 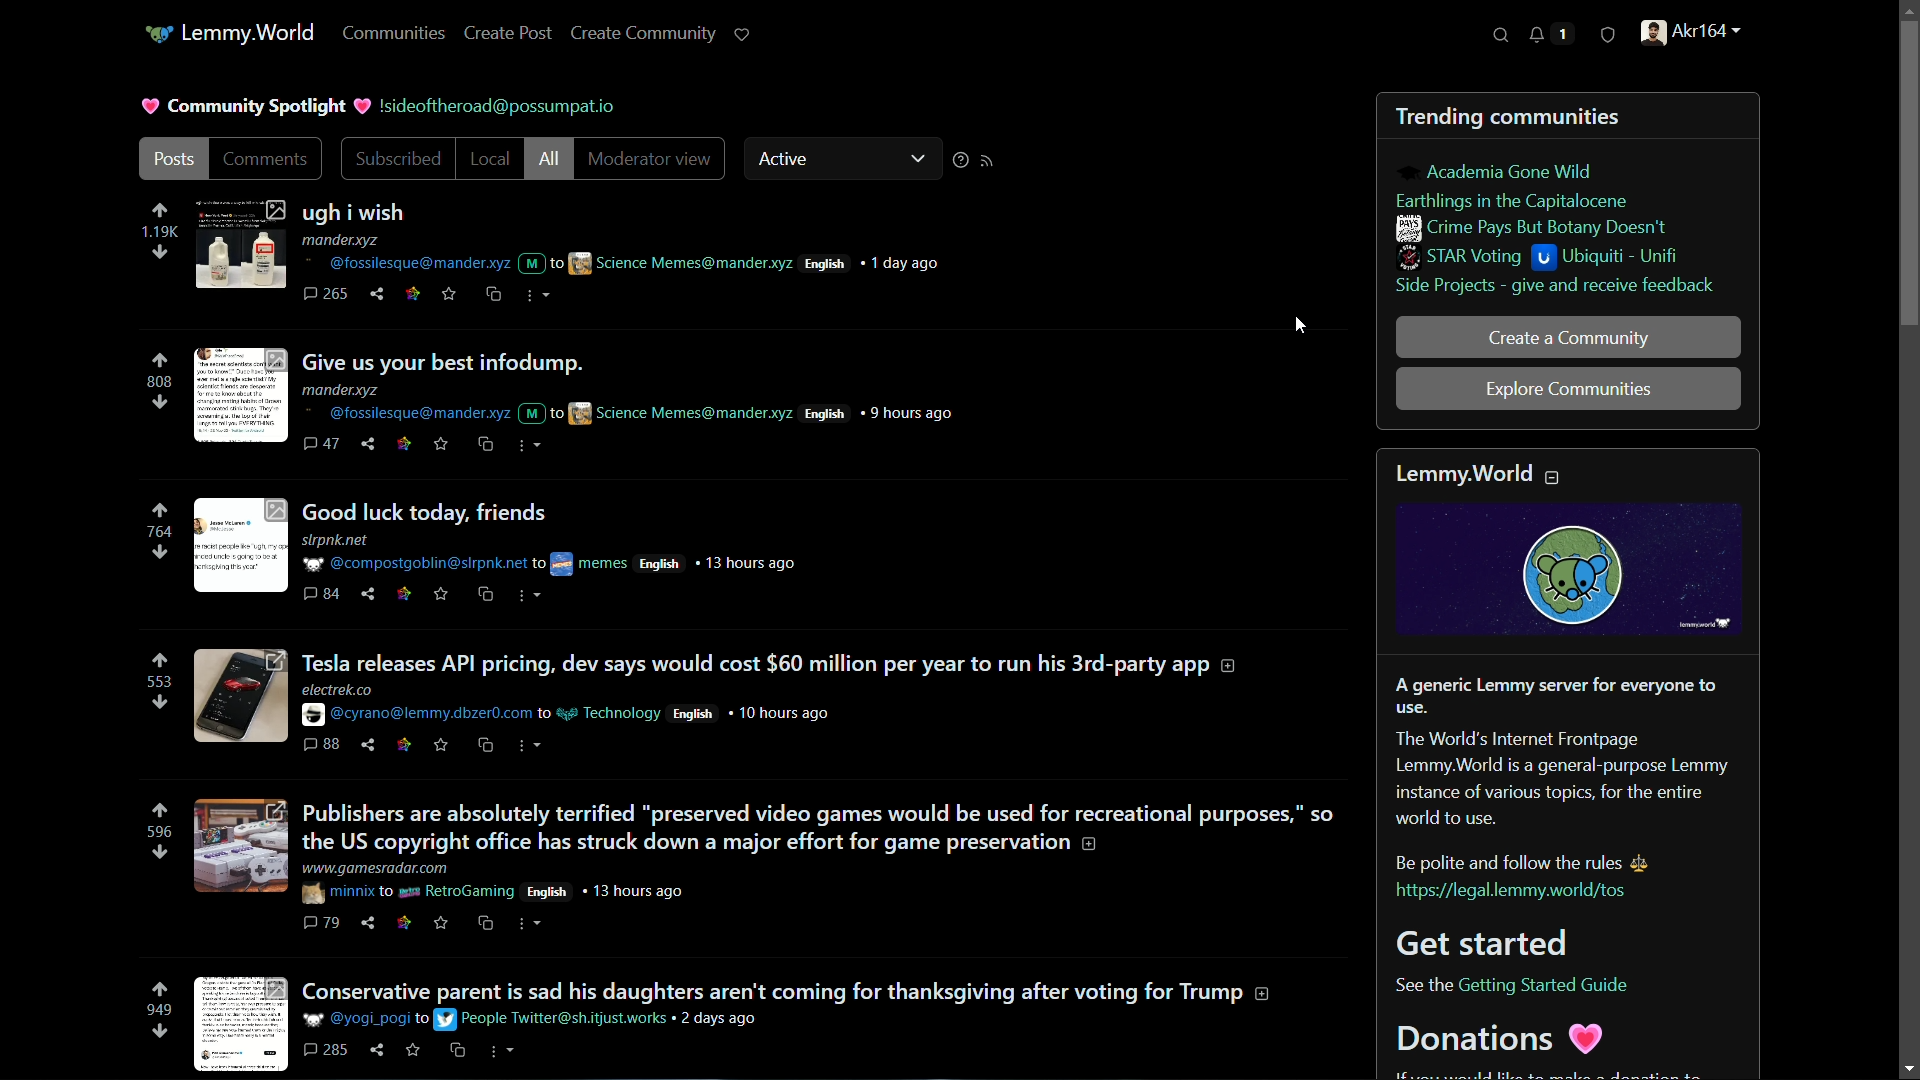 I want to click on 88 comments, so click(x=321, y=745).